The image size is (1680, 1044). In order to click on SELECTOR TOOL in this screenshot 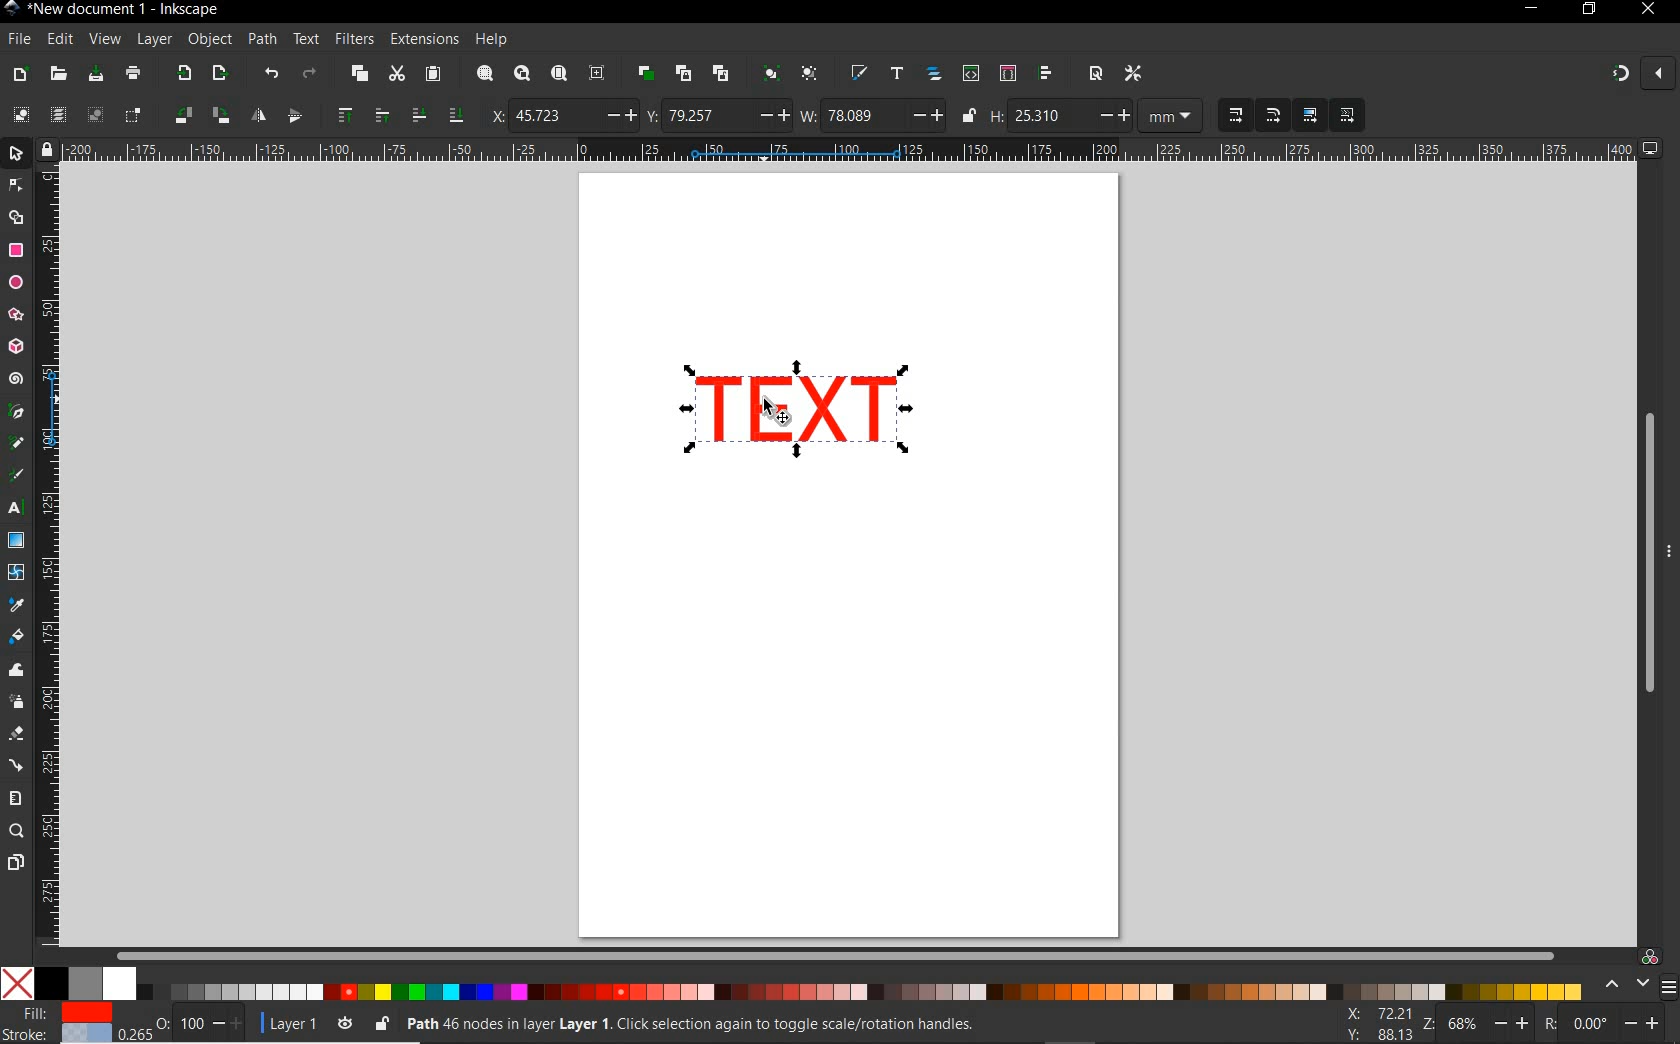, I will do `click(18, 157)`.